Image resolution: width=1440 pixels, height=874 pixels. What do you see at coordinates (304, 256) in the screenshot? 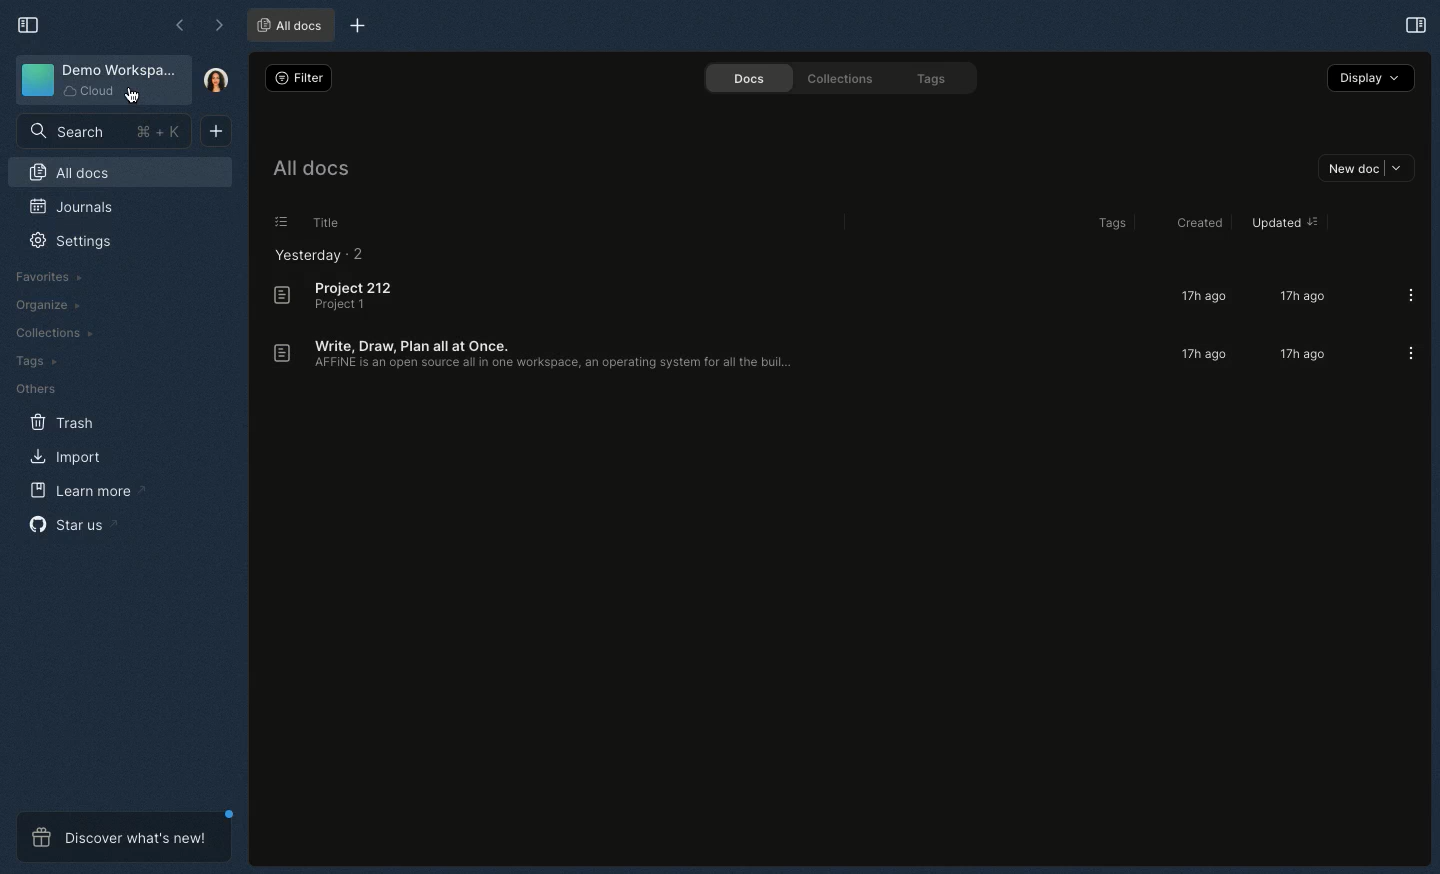
I see `Yesterday` at bounding box center [304, 256].